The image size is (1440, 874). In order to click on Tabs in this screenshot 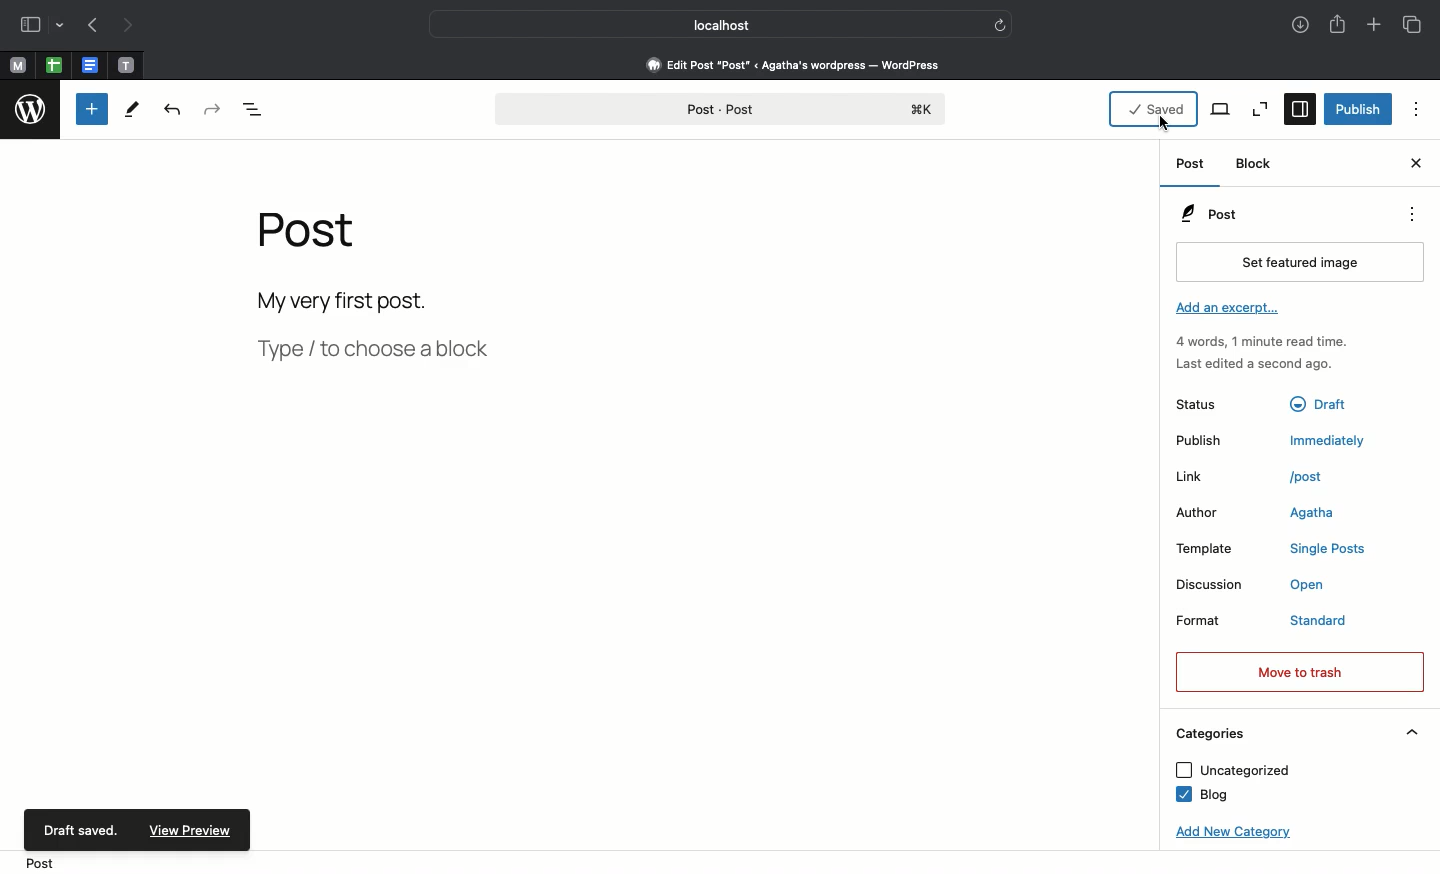, I will do `click(1415, 25)`.